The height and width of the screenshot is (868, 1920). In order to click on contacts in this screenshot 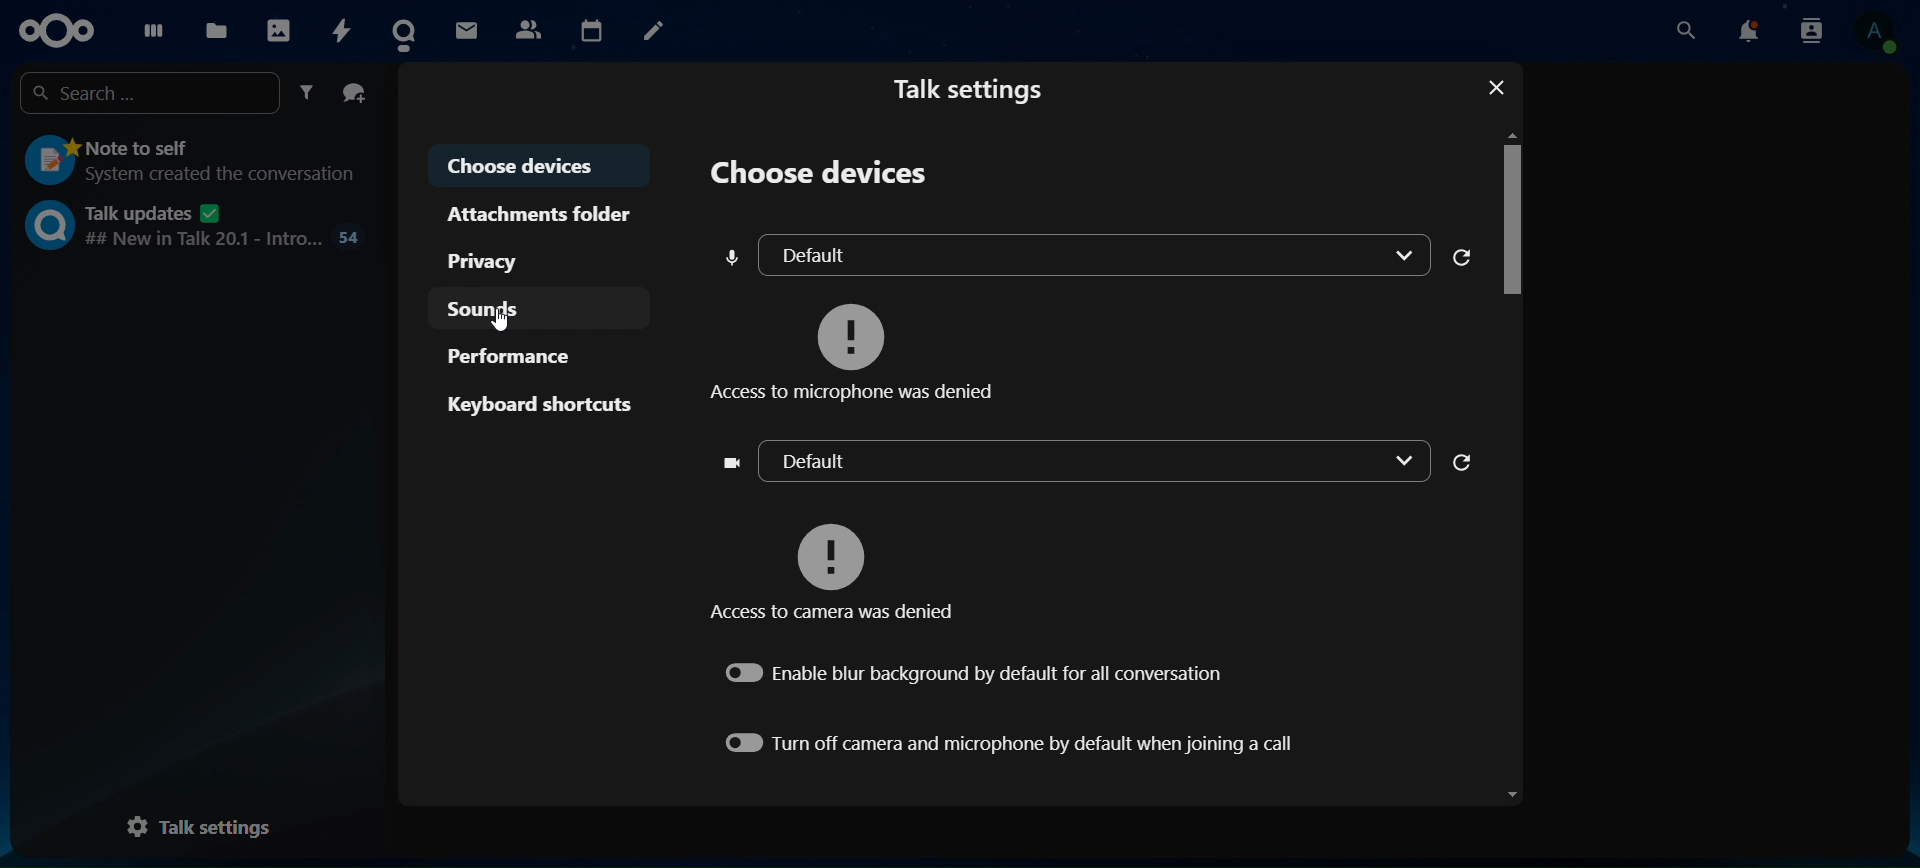, I will do `click(526, 29)`.